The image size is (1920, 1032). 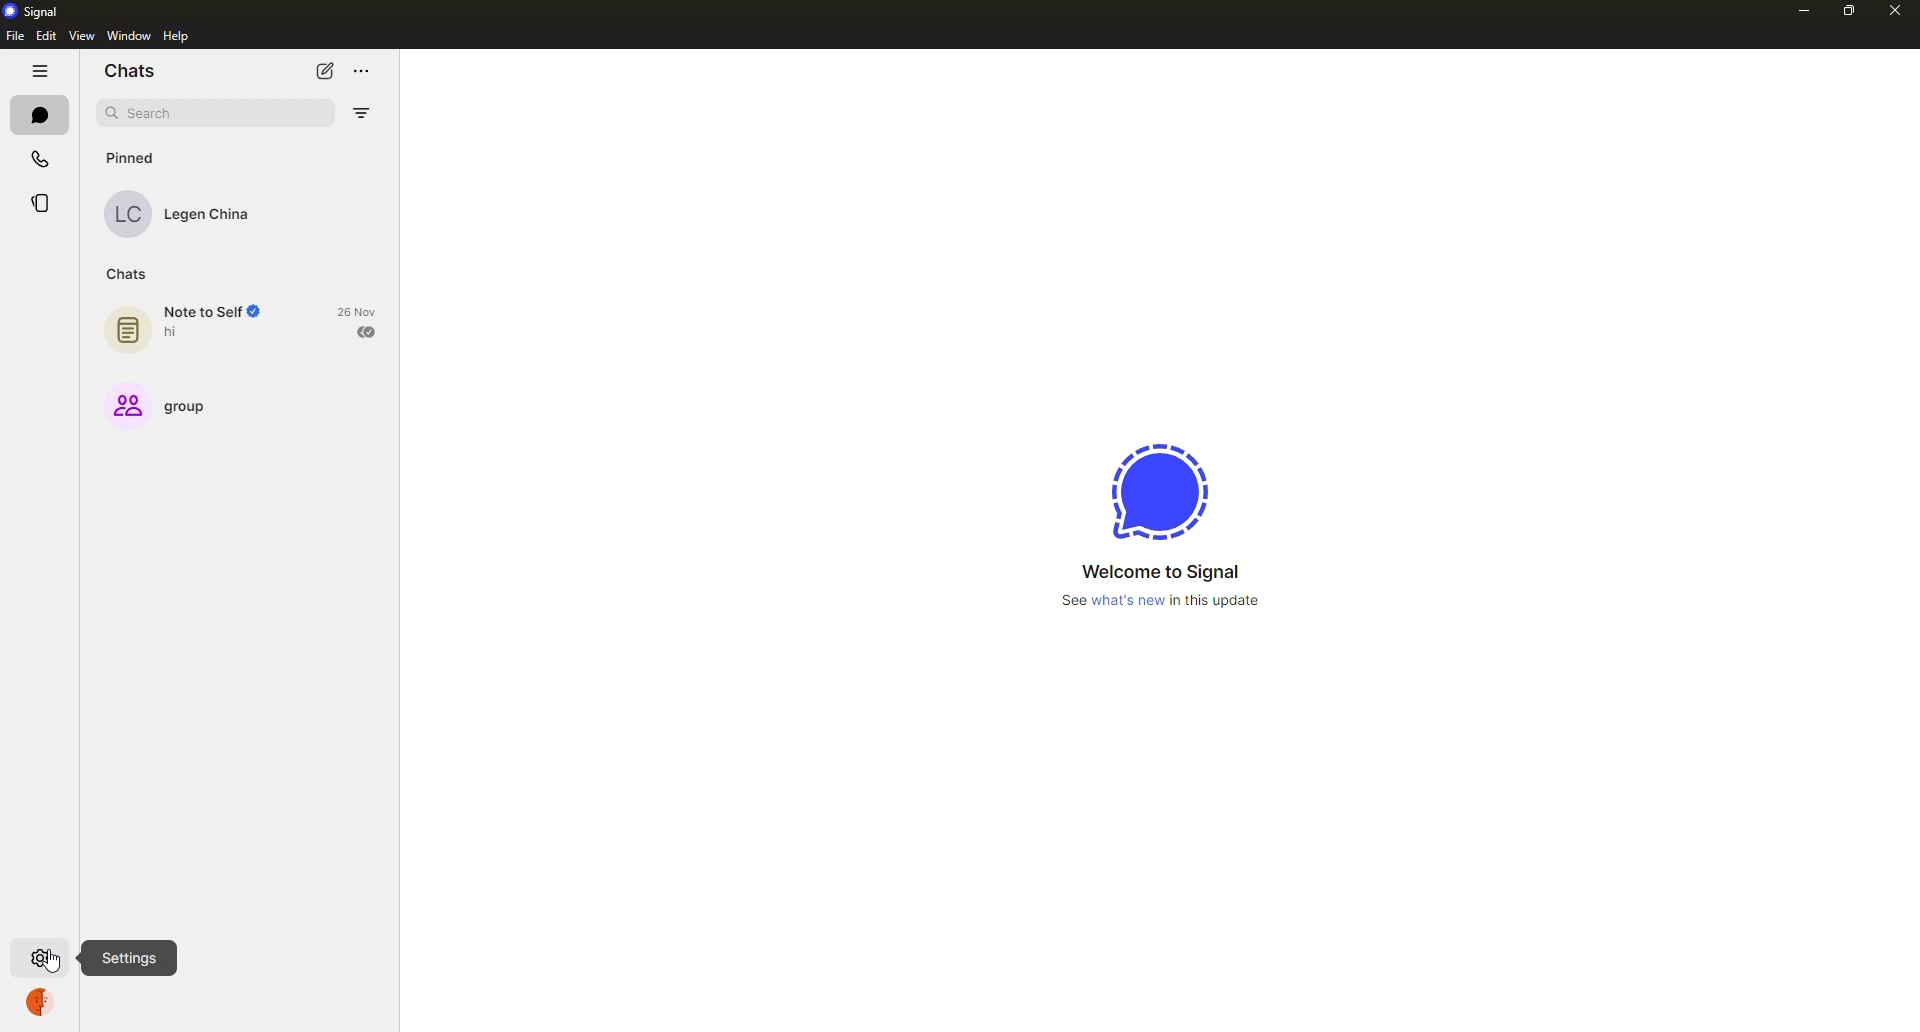 I want to click on calls, so click(x=42, y=158).